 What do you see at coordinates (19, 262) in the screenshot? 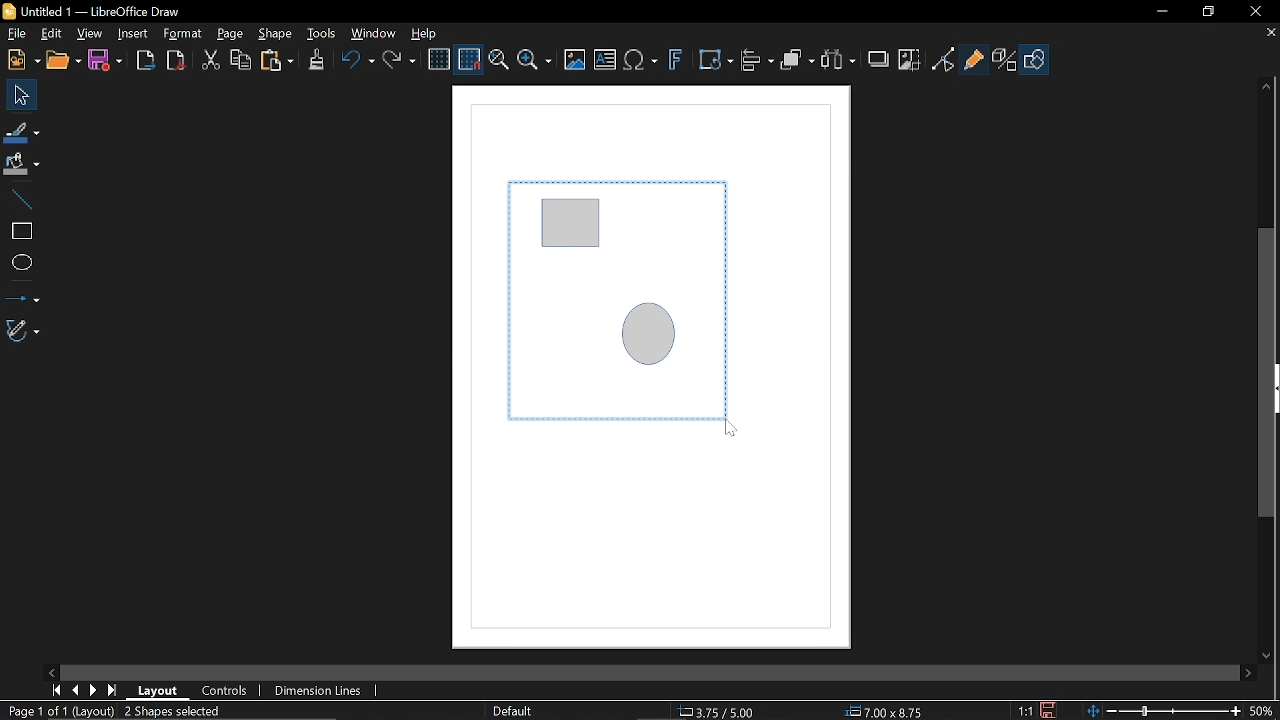
I see `Ellipse` at bounding box center [19, 262].